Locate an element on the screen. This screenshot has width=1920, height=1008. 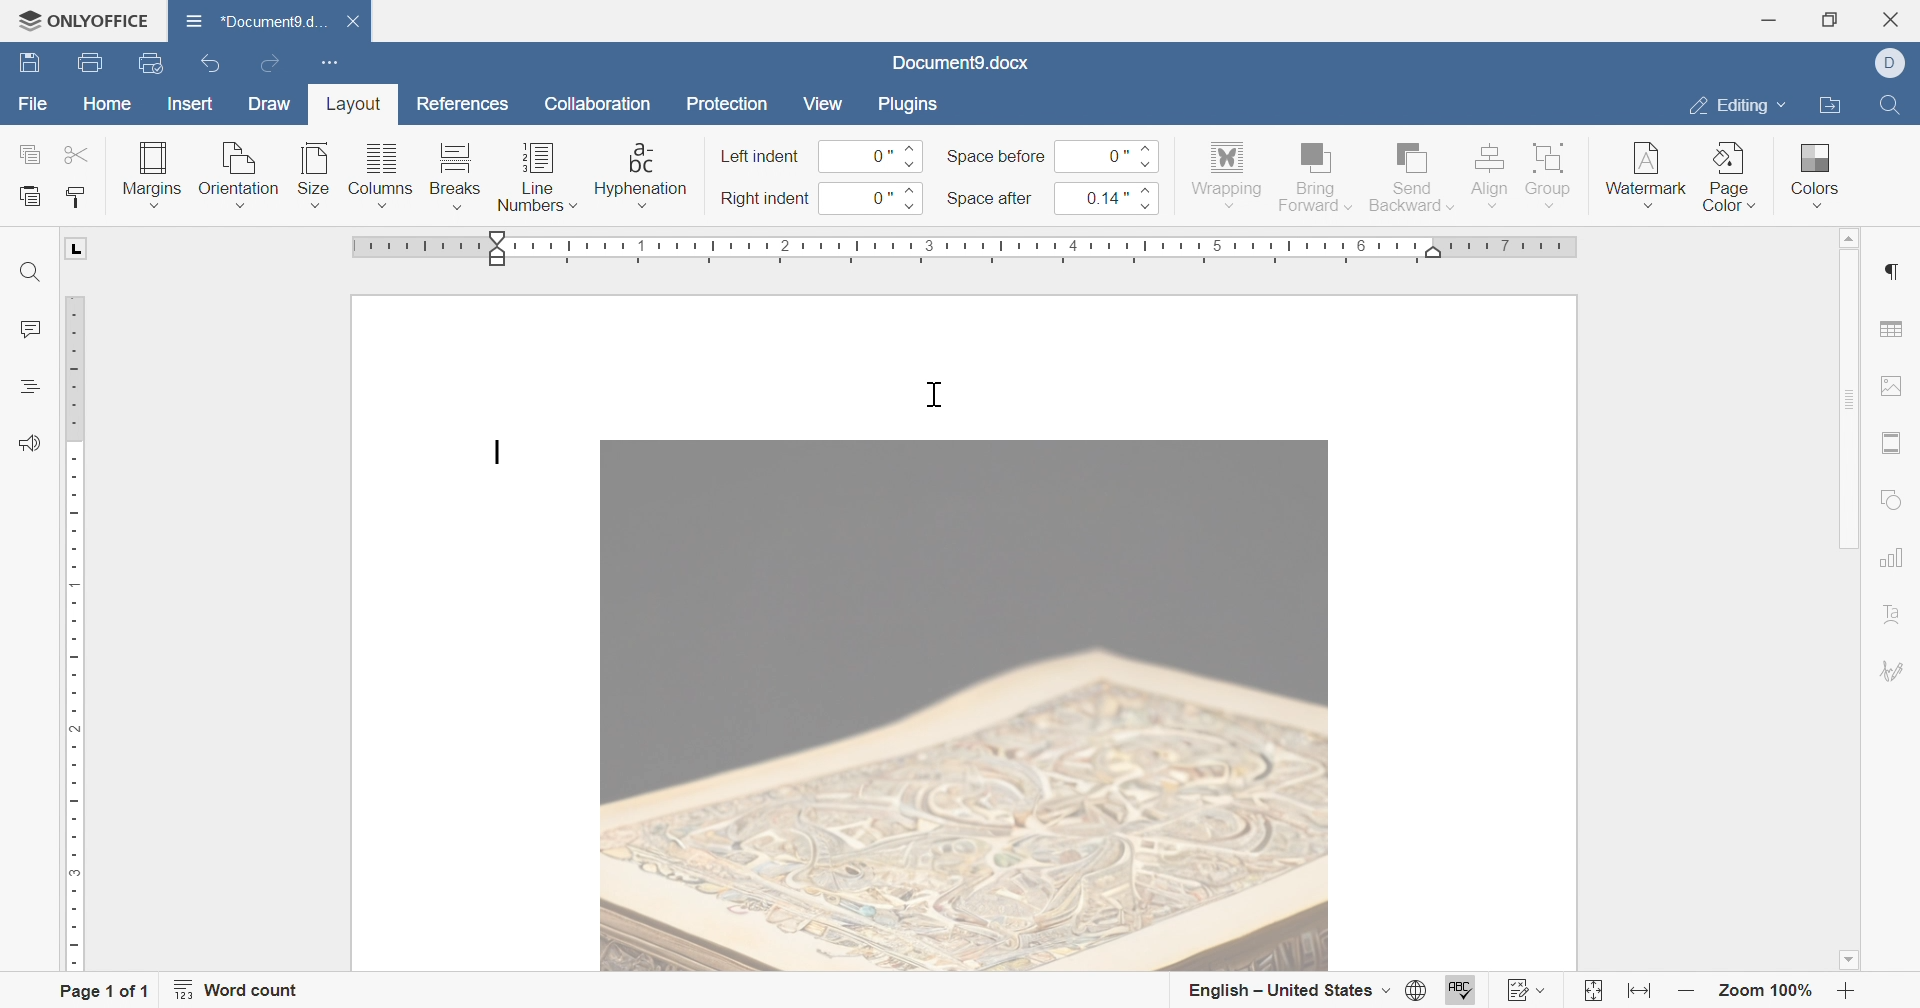
english - united states is located at coordinates (1287, 991).